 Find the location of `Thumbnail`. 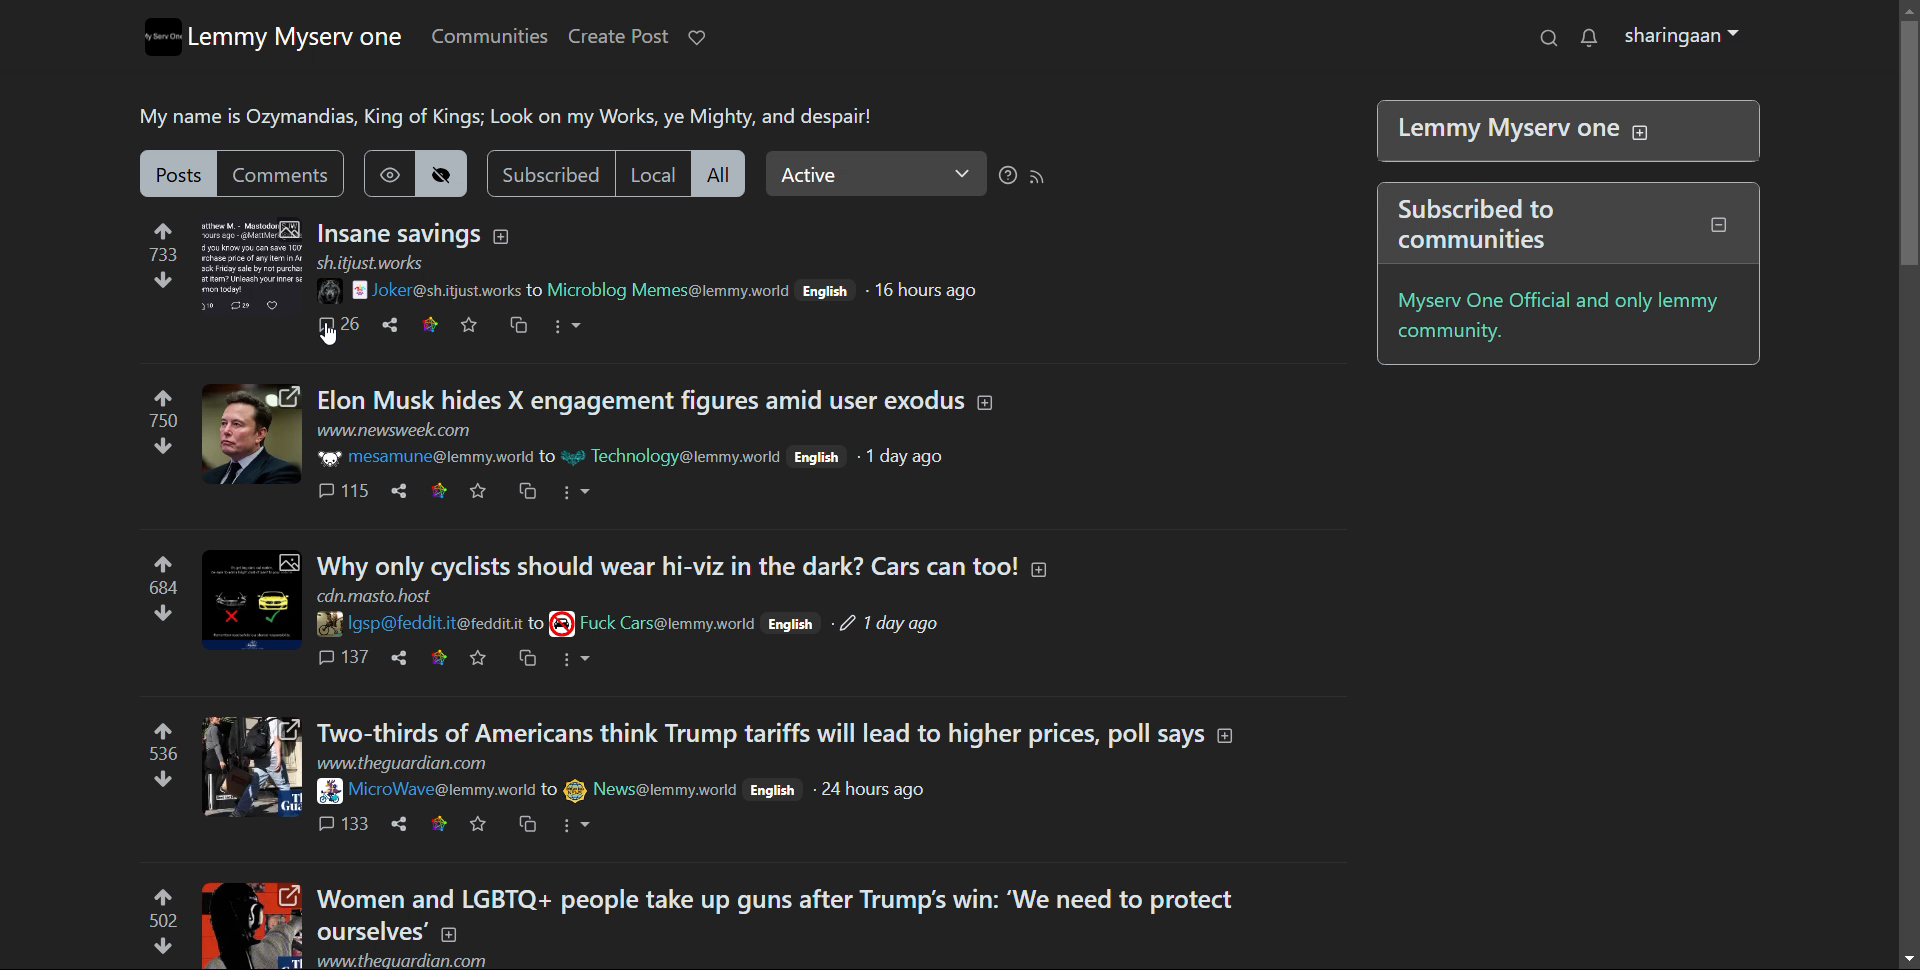

Thumbnail is located at coordinates (250, 265).